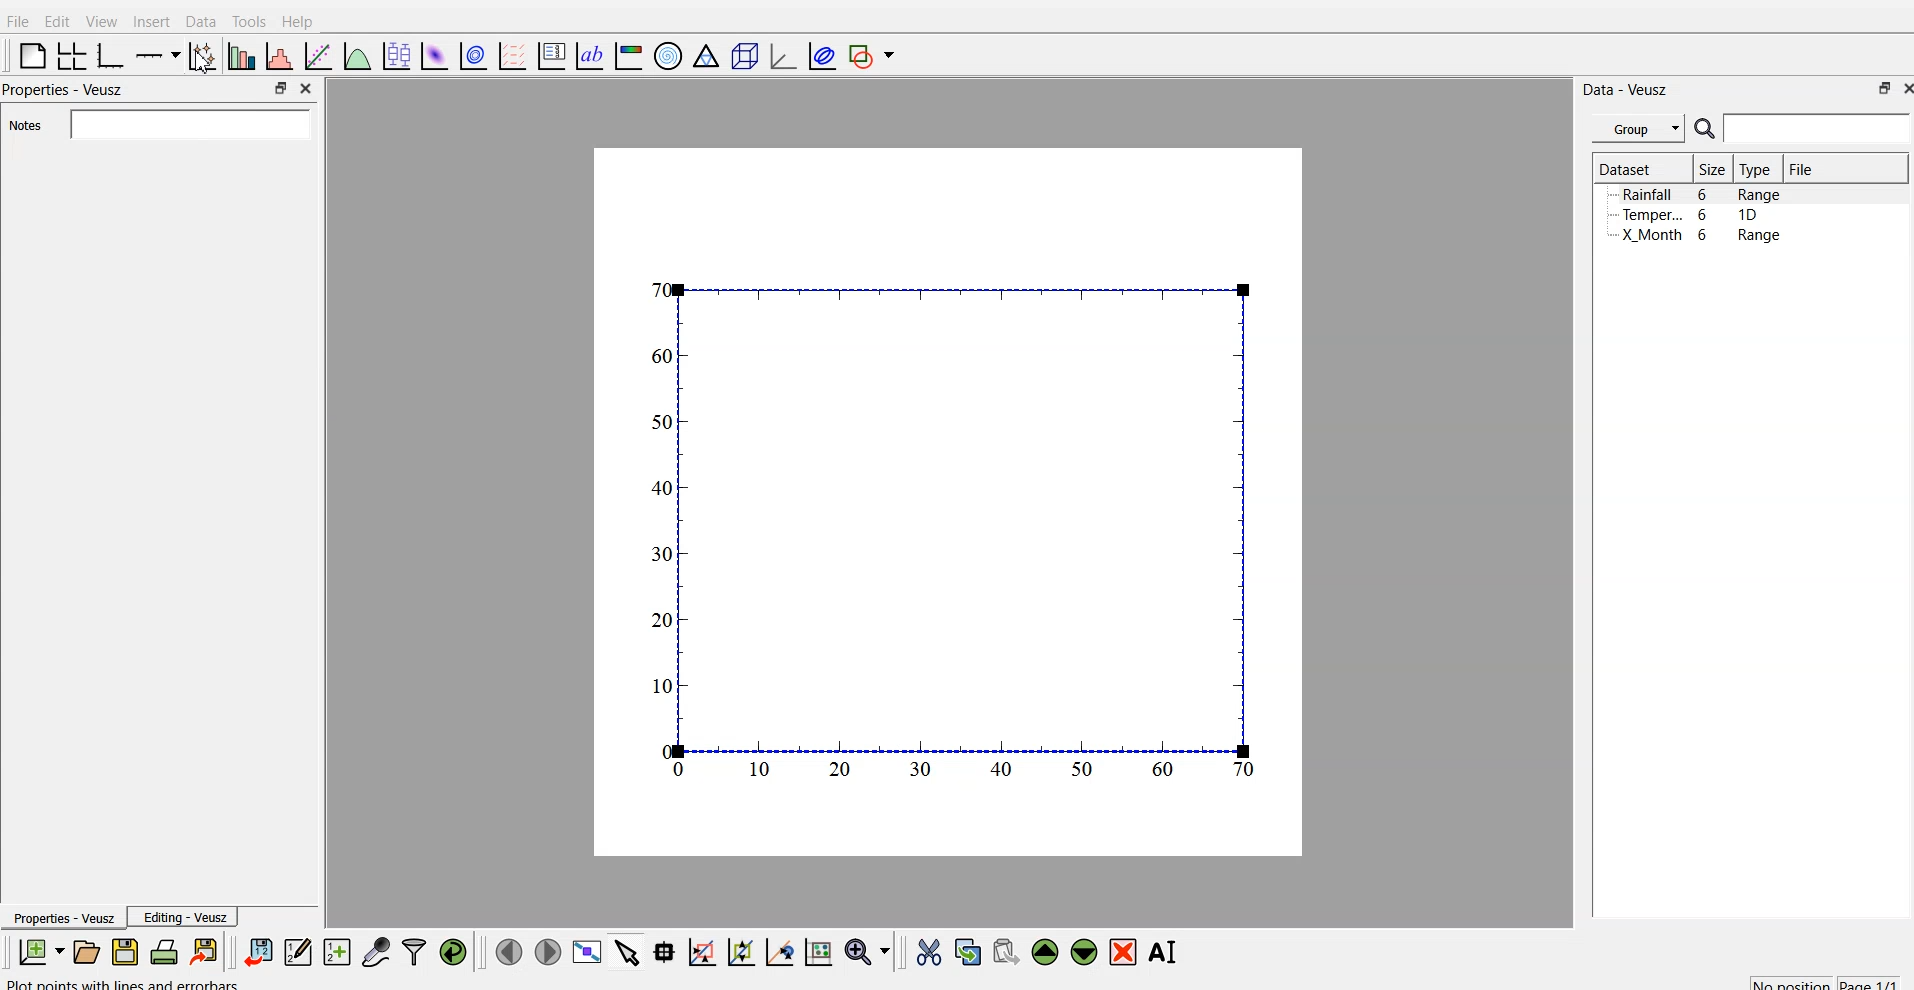  What do you see at coordinates (1689, 214) in the screenshot?
I see `Temper... 6 1D` at bounding box center [1689, 214].